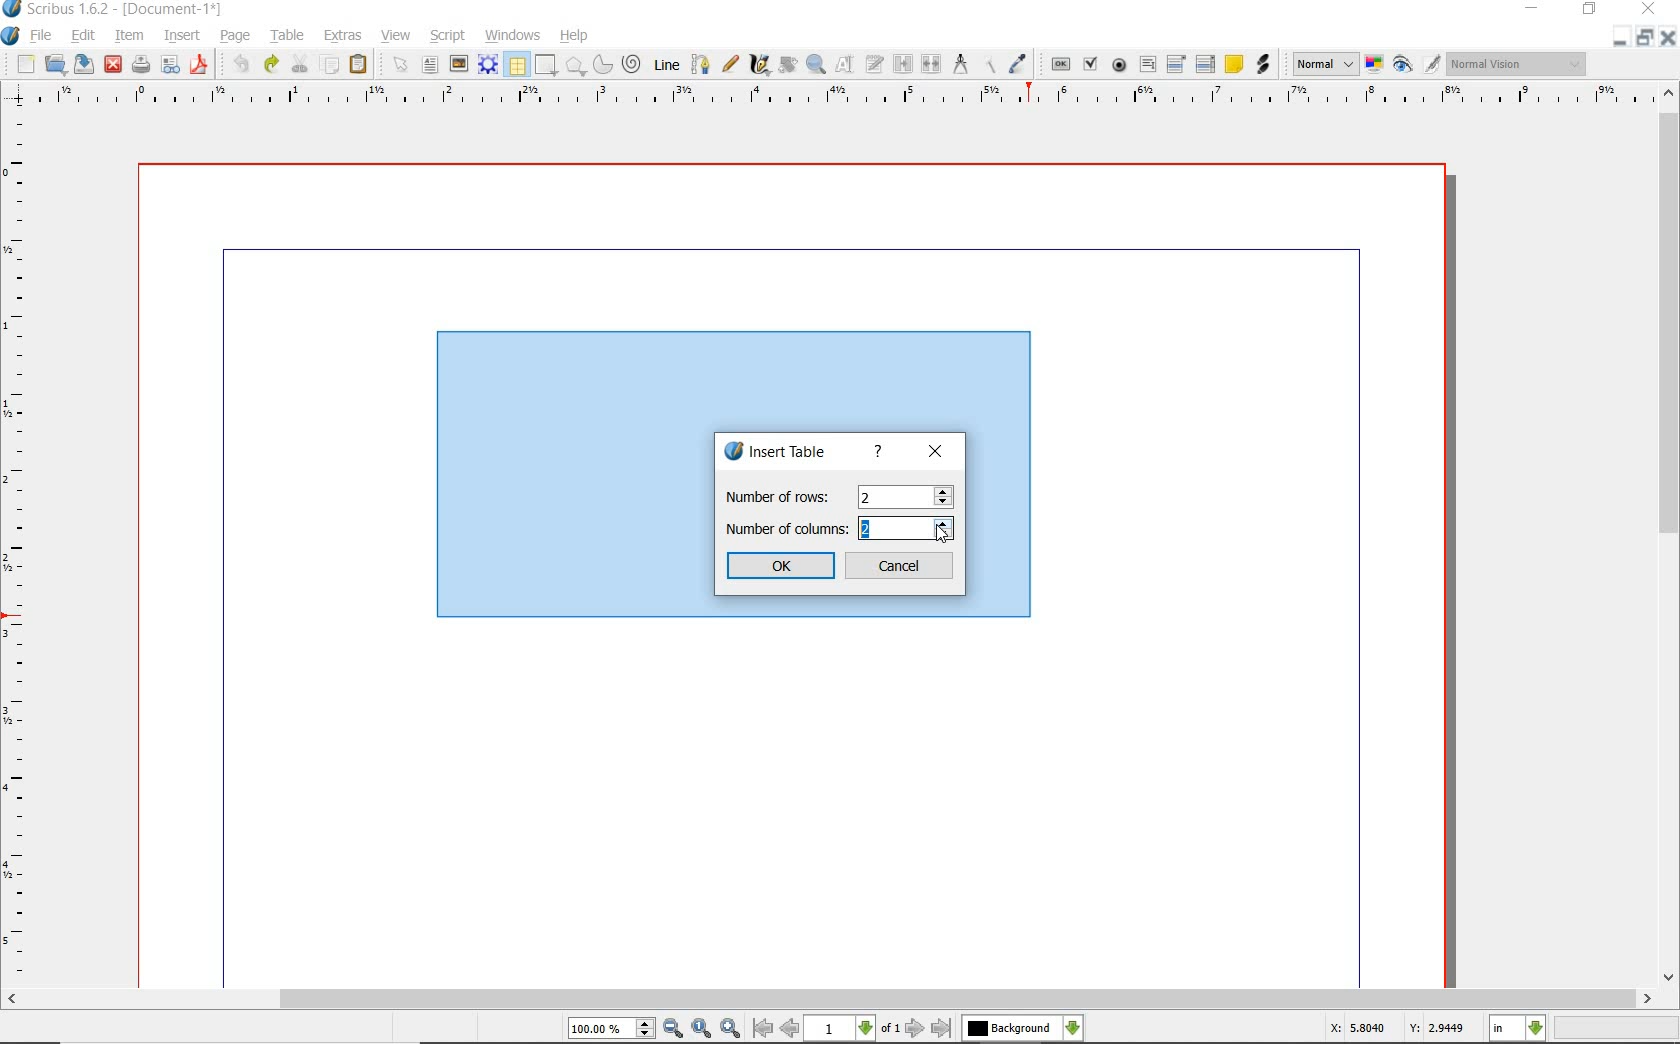 Image resolution: width=1680 pixels, height=1044 pixels. What do you see at coordinates (1262, 64) in the screenshot?
I see `link annotation` at bounding box center [1262, 64].